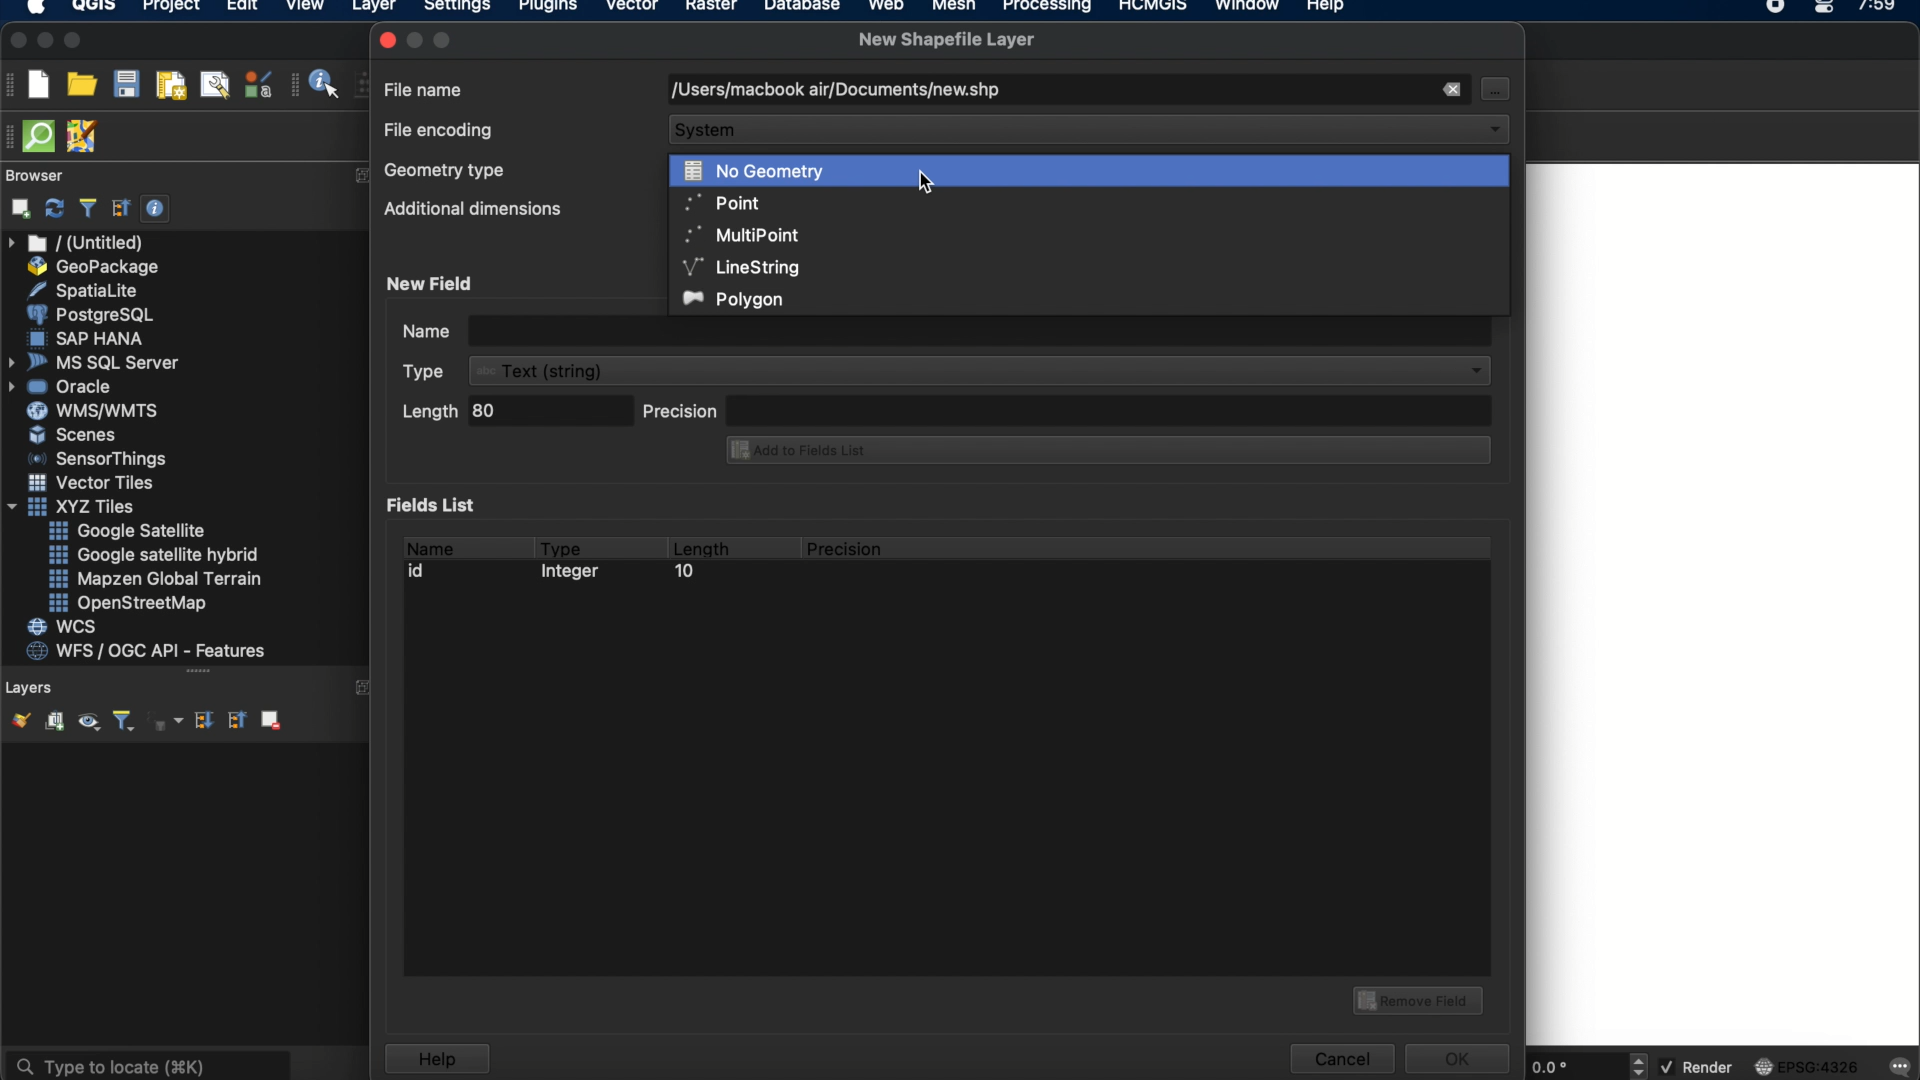 Image resolution: width=1920 pixels, height=1080 pixels. Describe the element at coordinates (93, 483) in the screenshot. I see `vector files` at that location.